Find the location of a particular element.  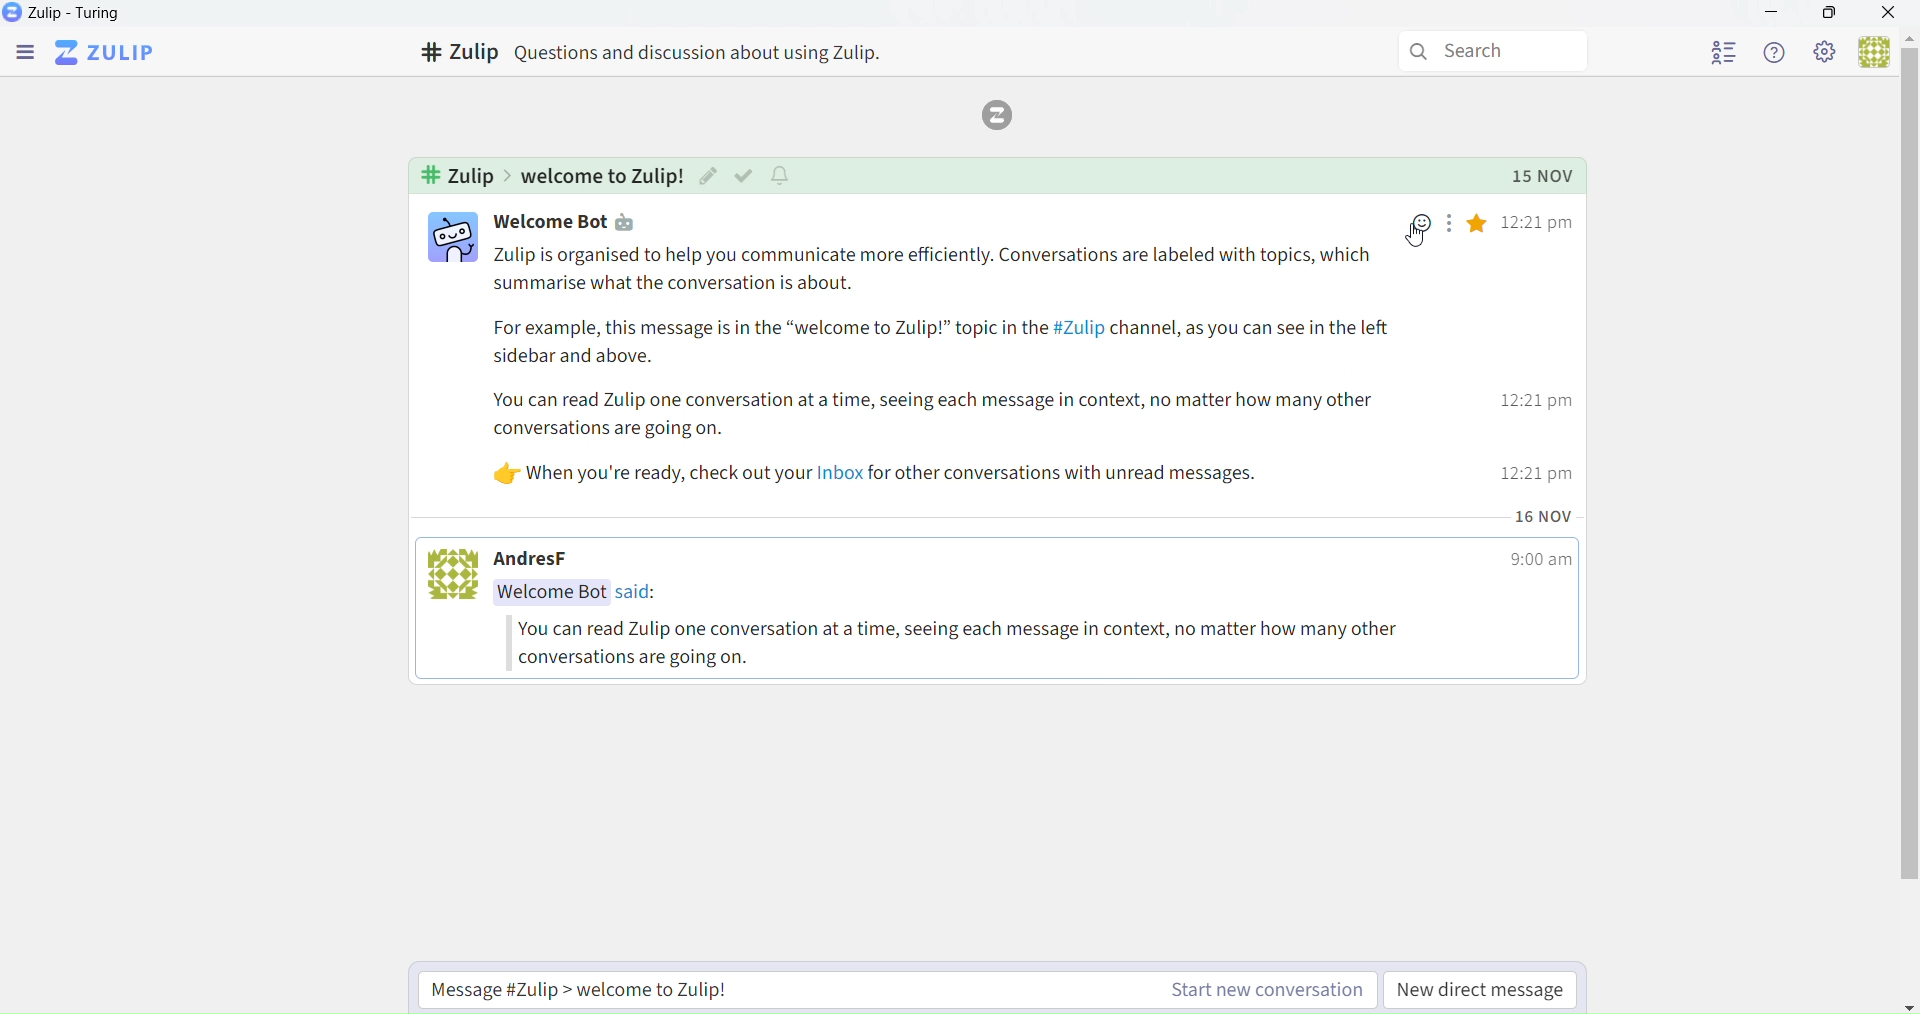

 AndresF is located at coordinates (545, 559).